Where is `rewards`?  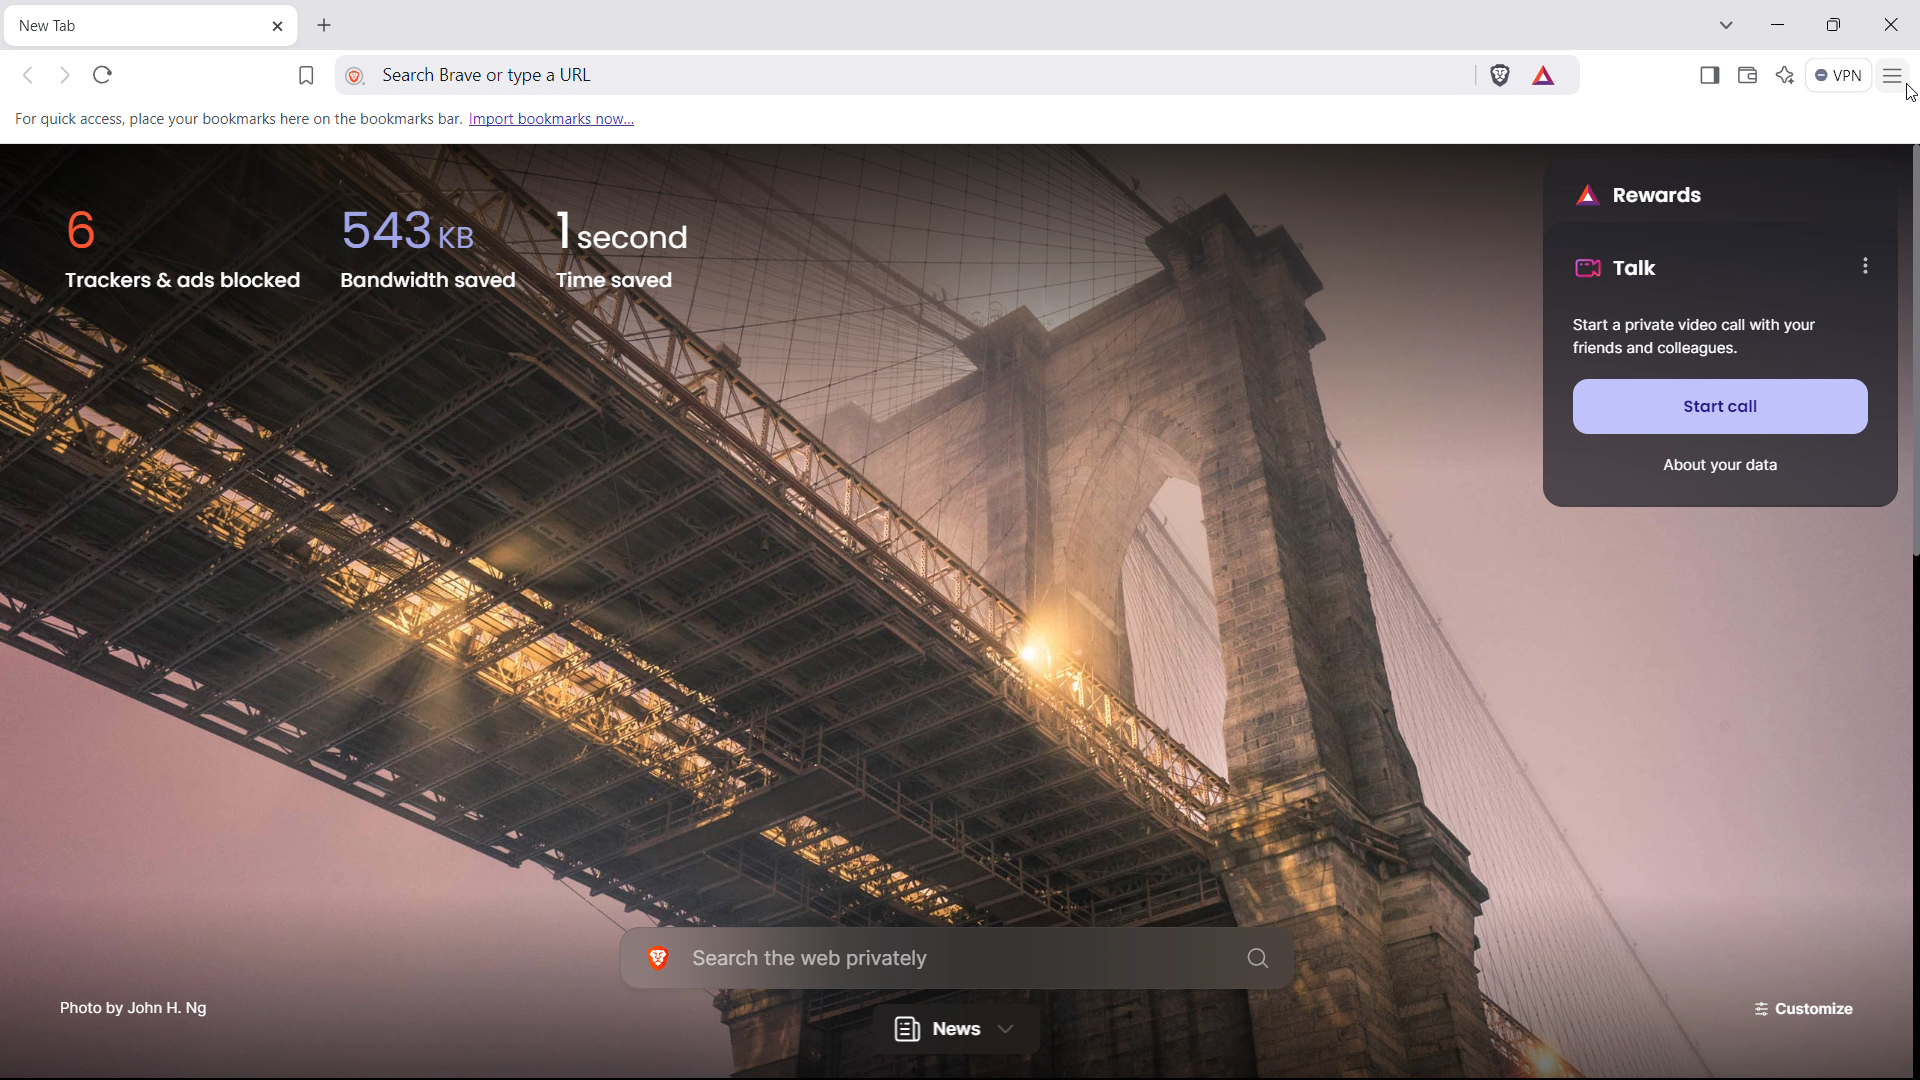 rewards is located at coordinates (1645, 194).